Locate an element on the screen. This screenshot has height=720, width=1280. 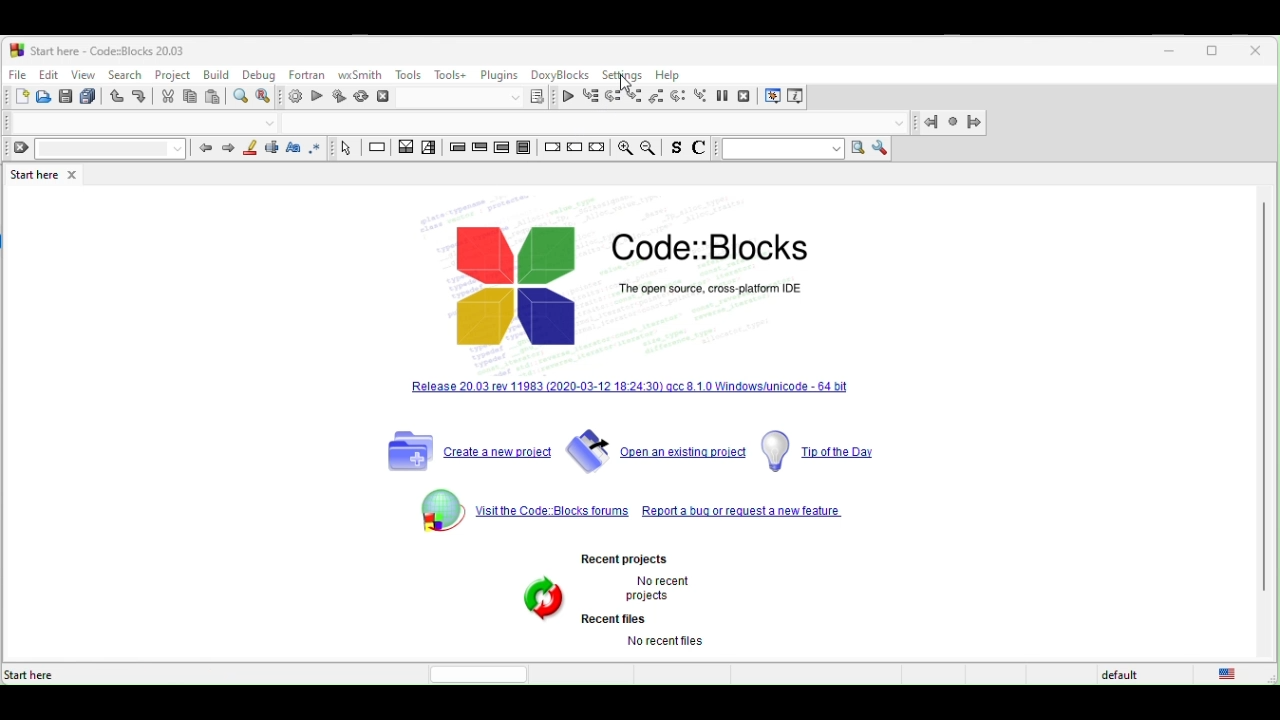
horizontal scroll bar is located at coordinates (482, 673).